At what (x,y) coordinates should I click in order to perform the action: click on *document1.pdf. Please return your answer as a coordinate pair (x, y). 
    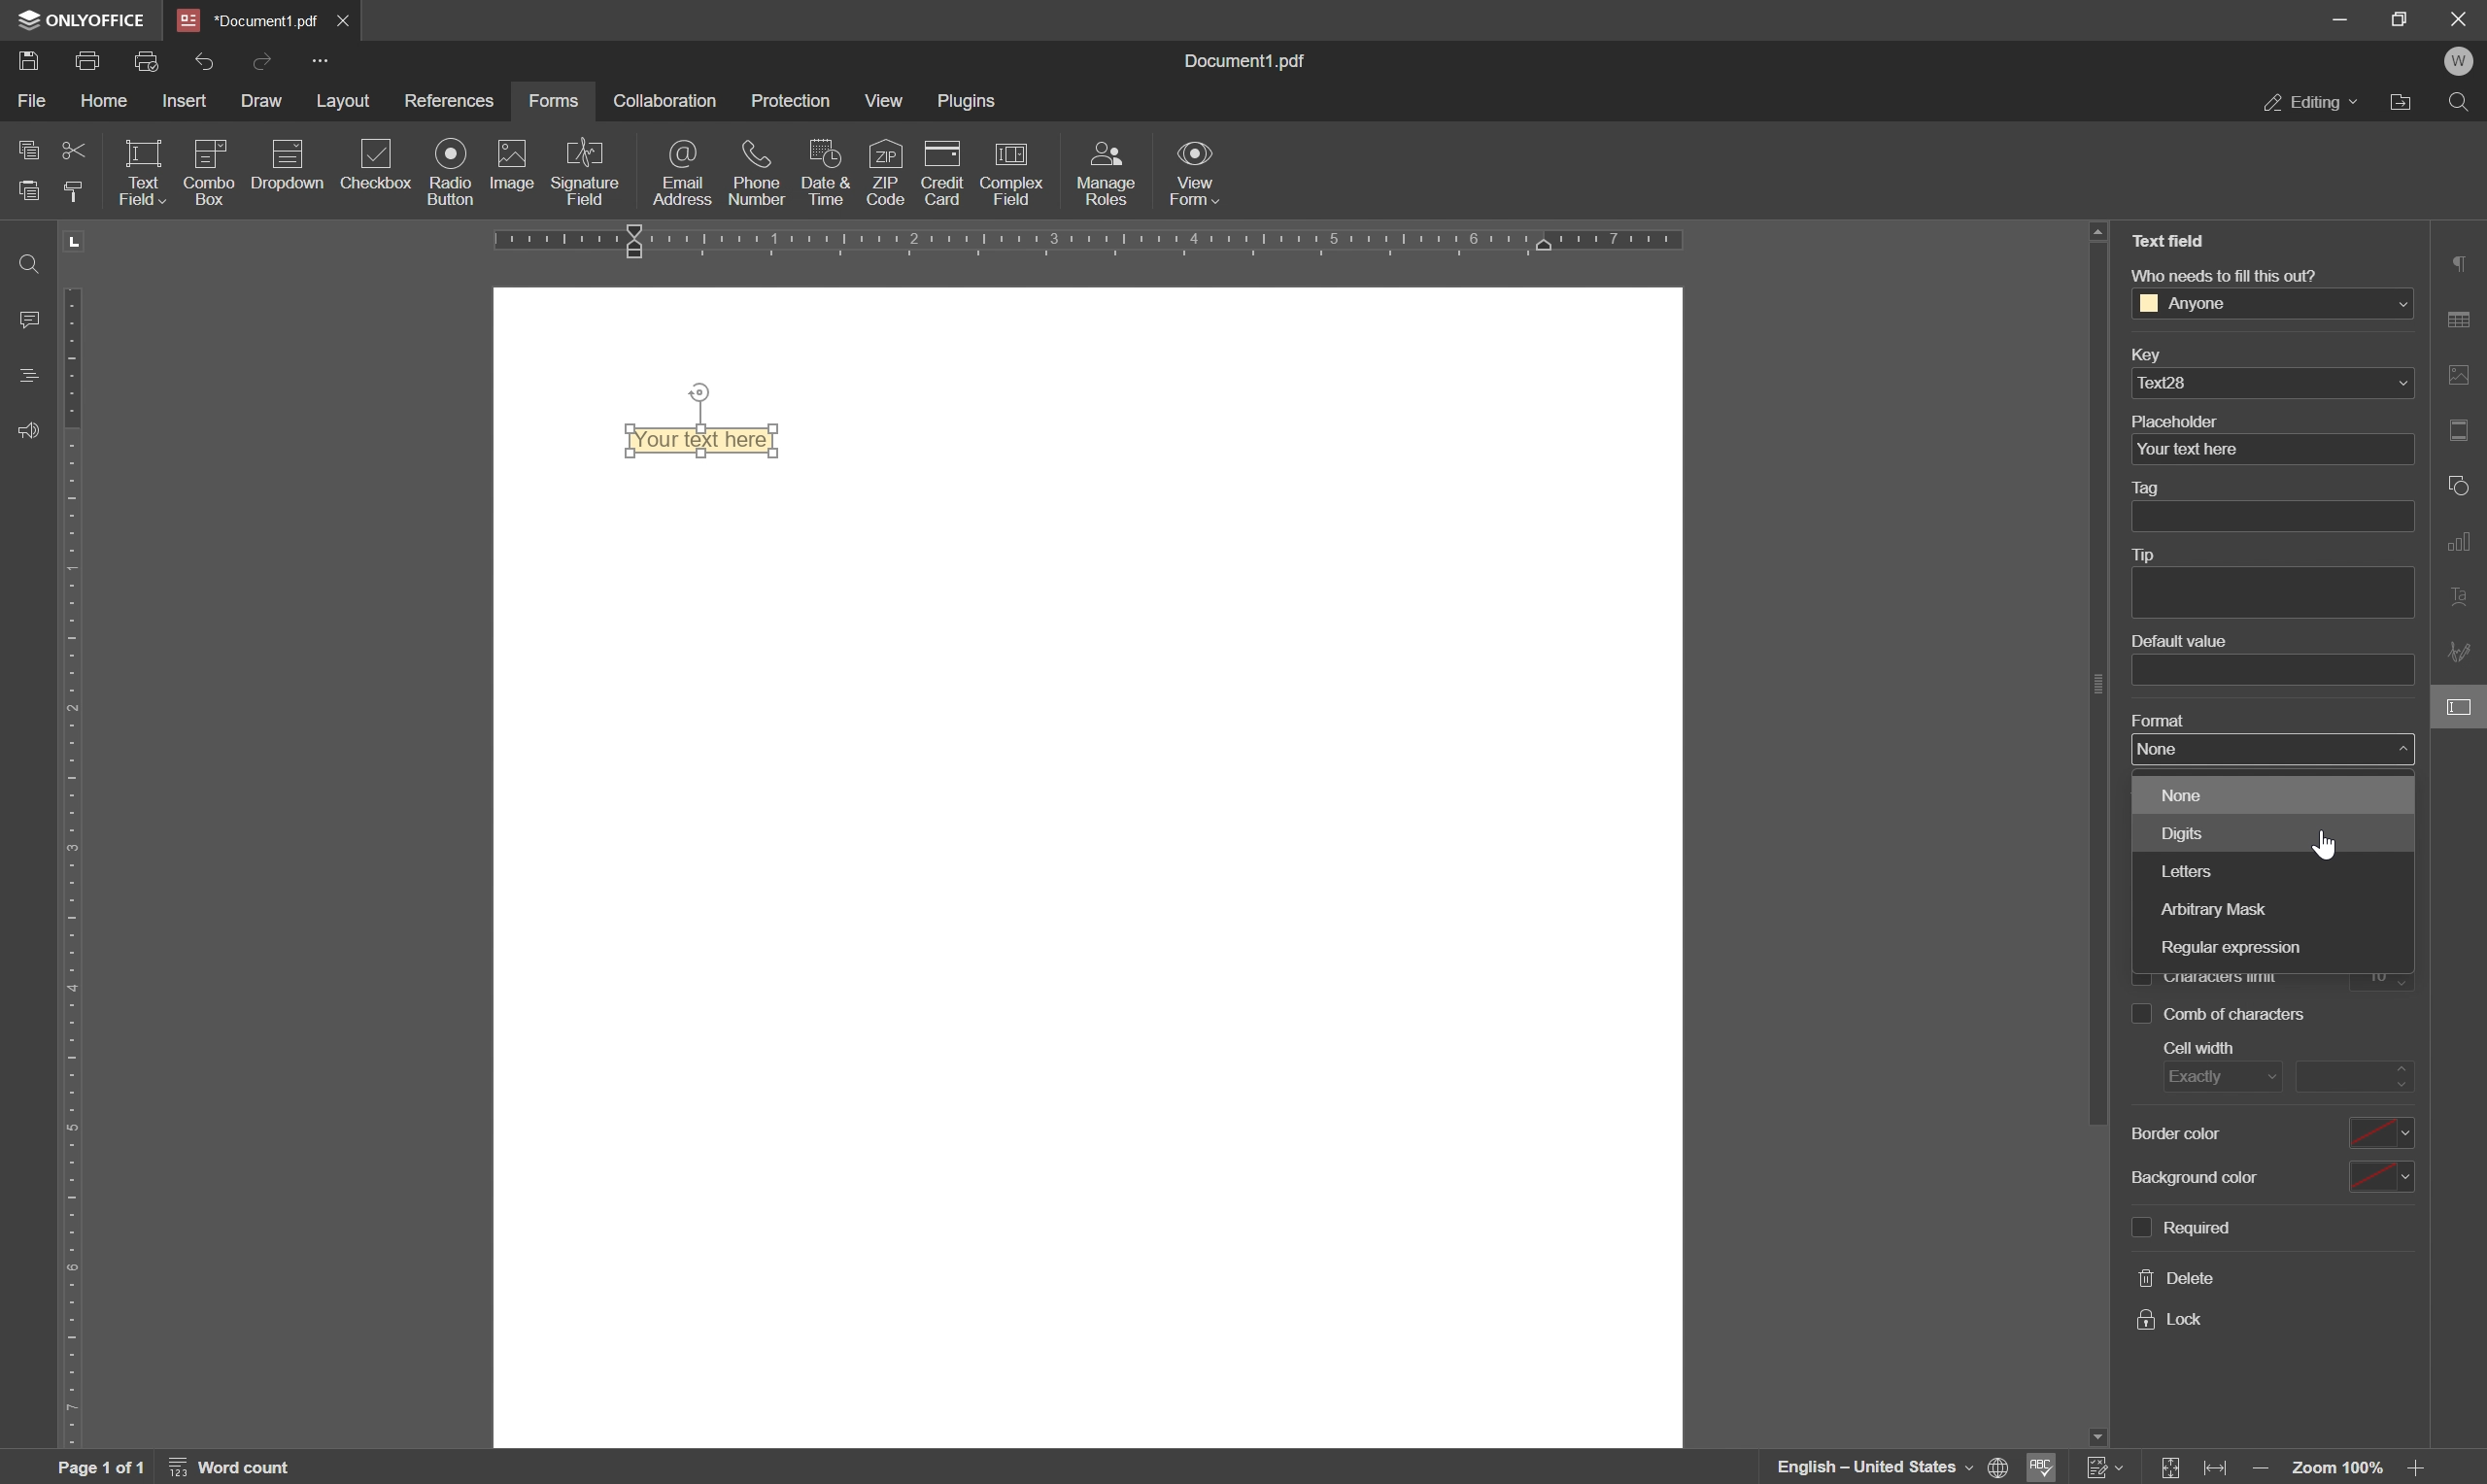
    Looking at the image, I should click on (245, 18).